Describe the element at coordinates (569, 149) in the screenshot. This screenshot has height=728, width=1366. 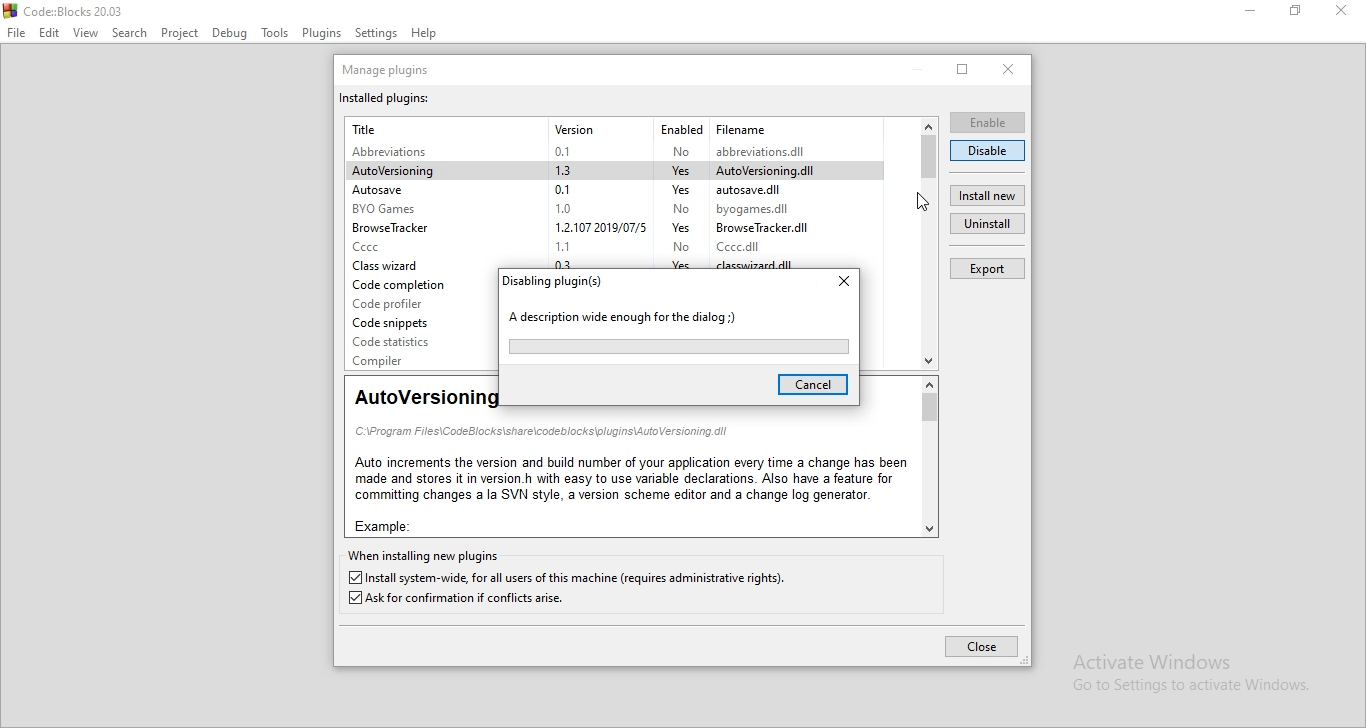
I see `0.1` at that location.